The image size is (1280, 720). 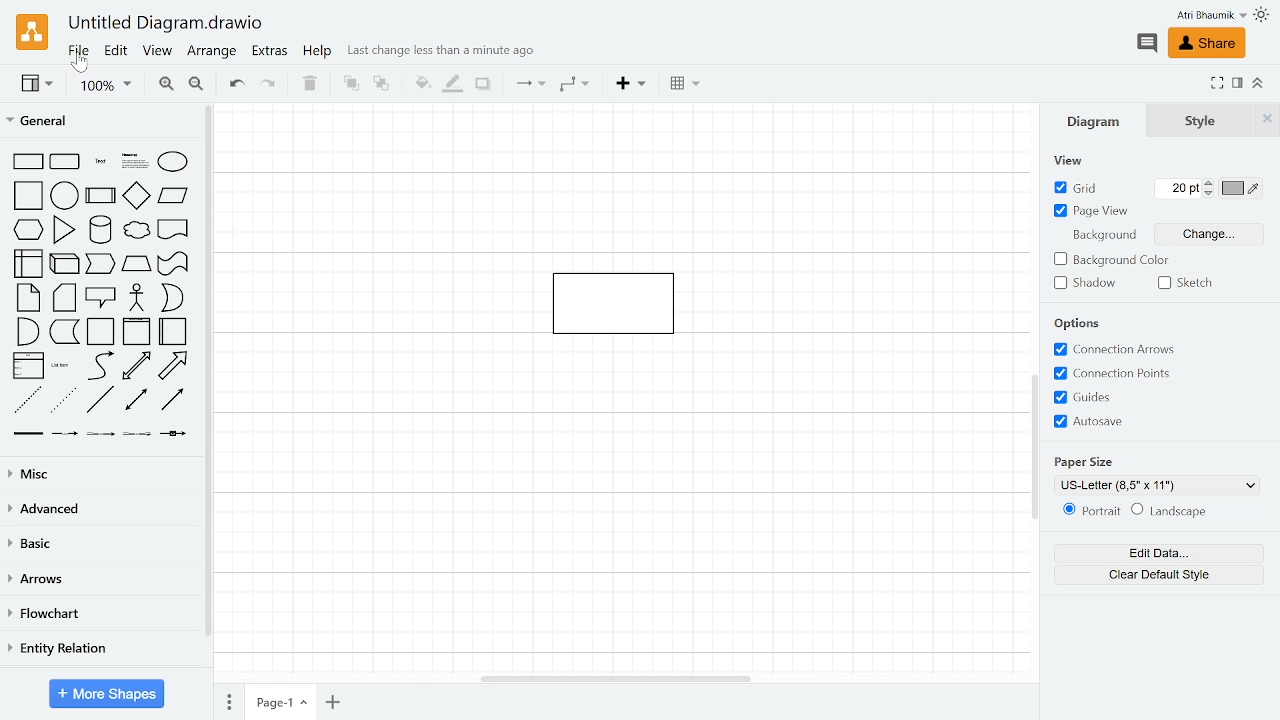 I want to click on Edit data, so click(x=1155, y=551).